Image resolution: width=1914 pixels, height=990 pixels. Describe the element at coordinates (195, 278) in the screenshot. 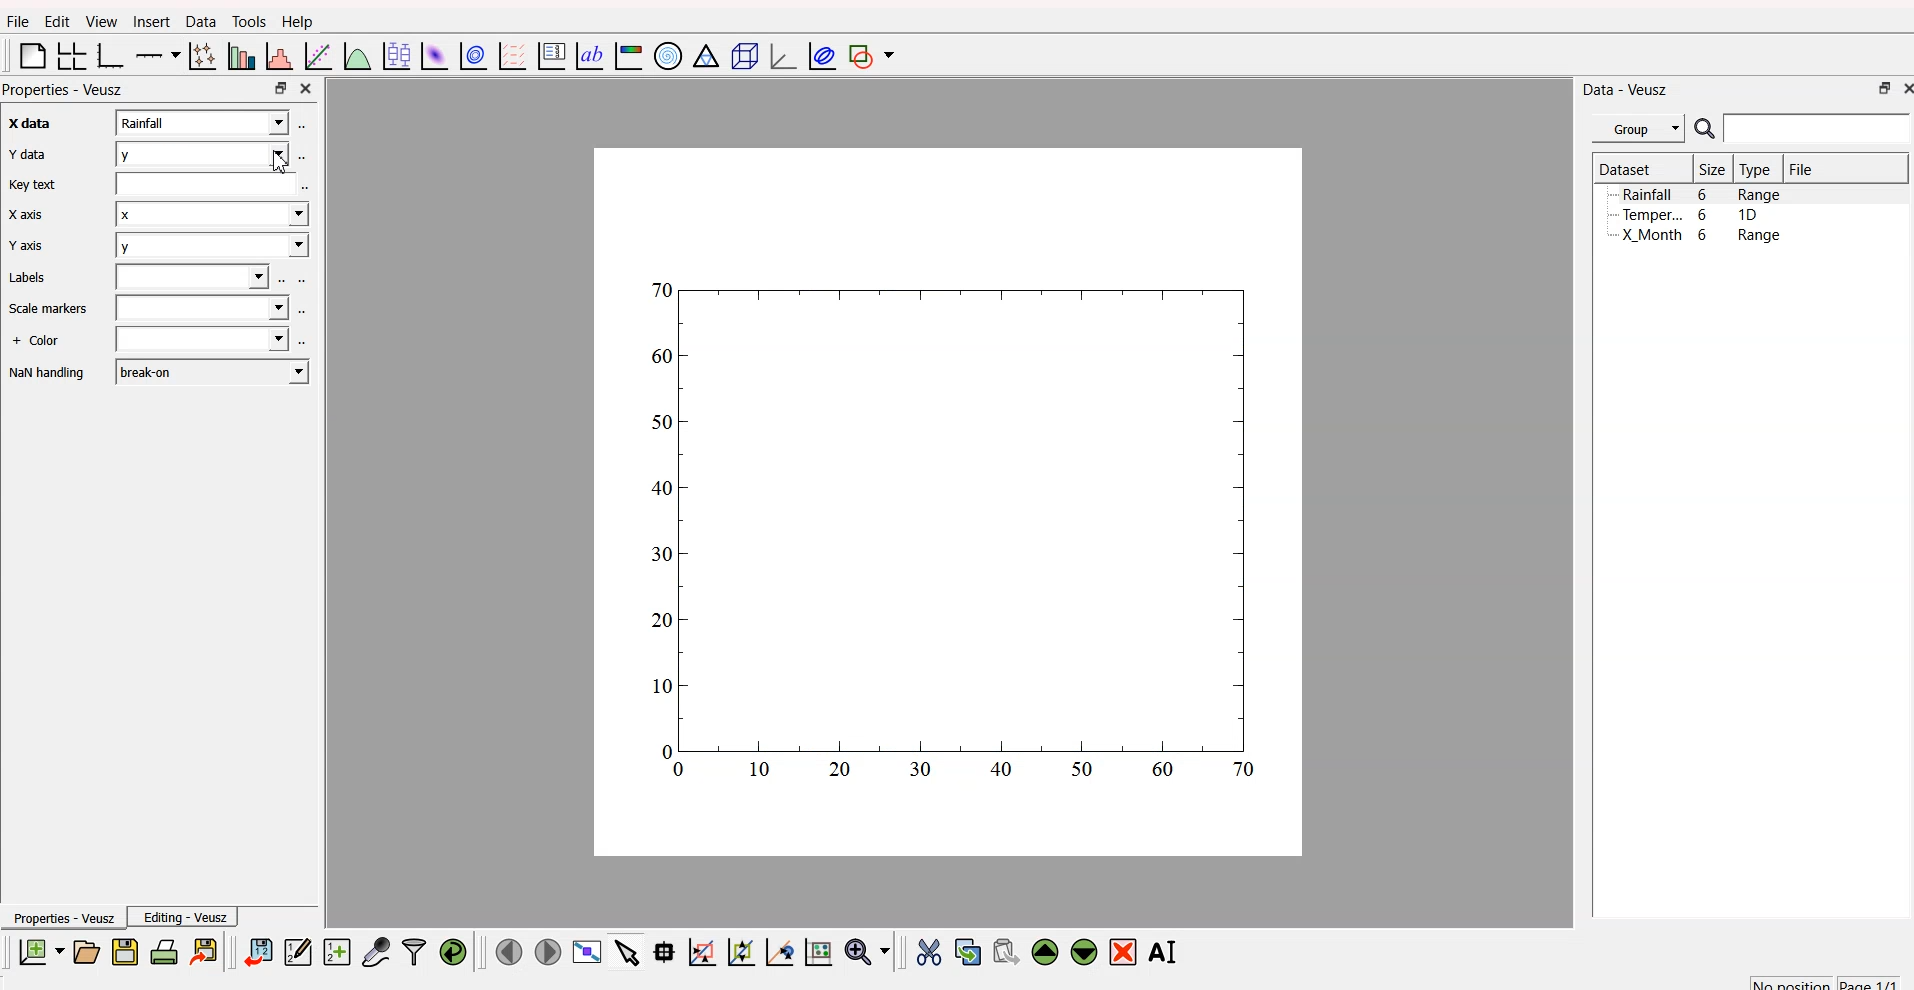

I see `field` at that location.